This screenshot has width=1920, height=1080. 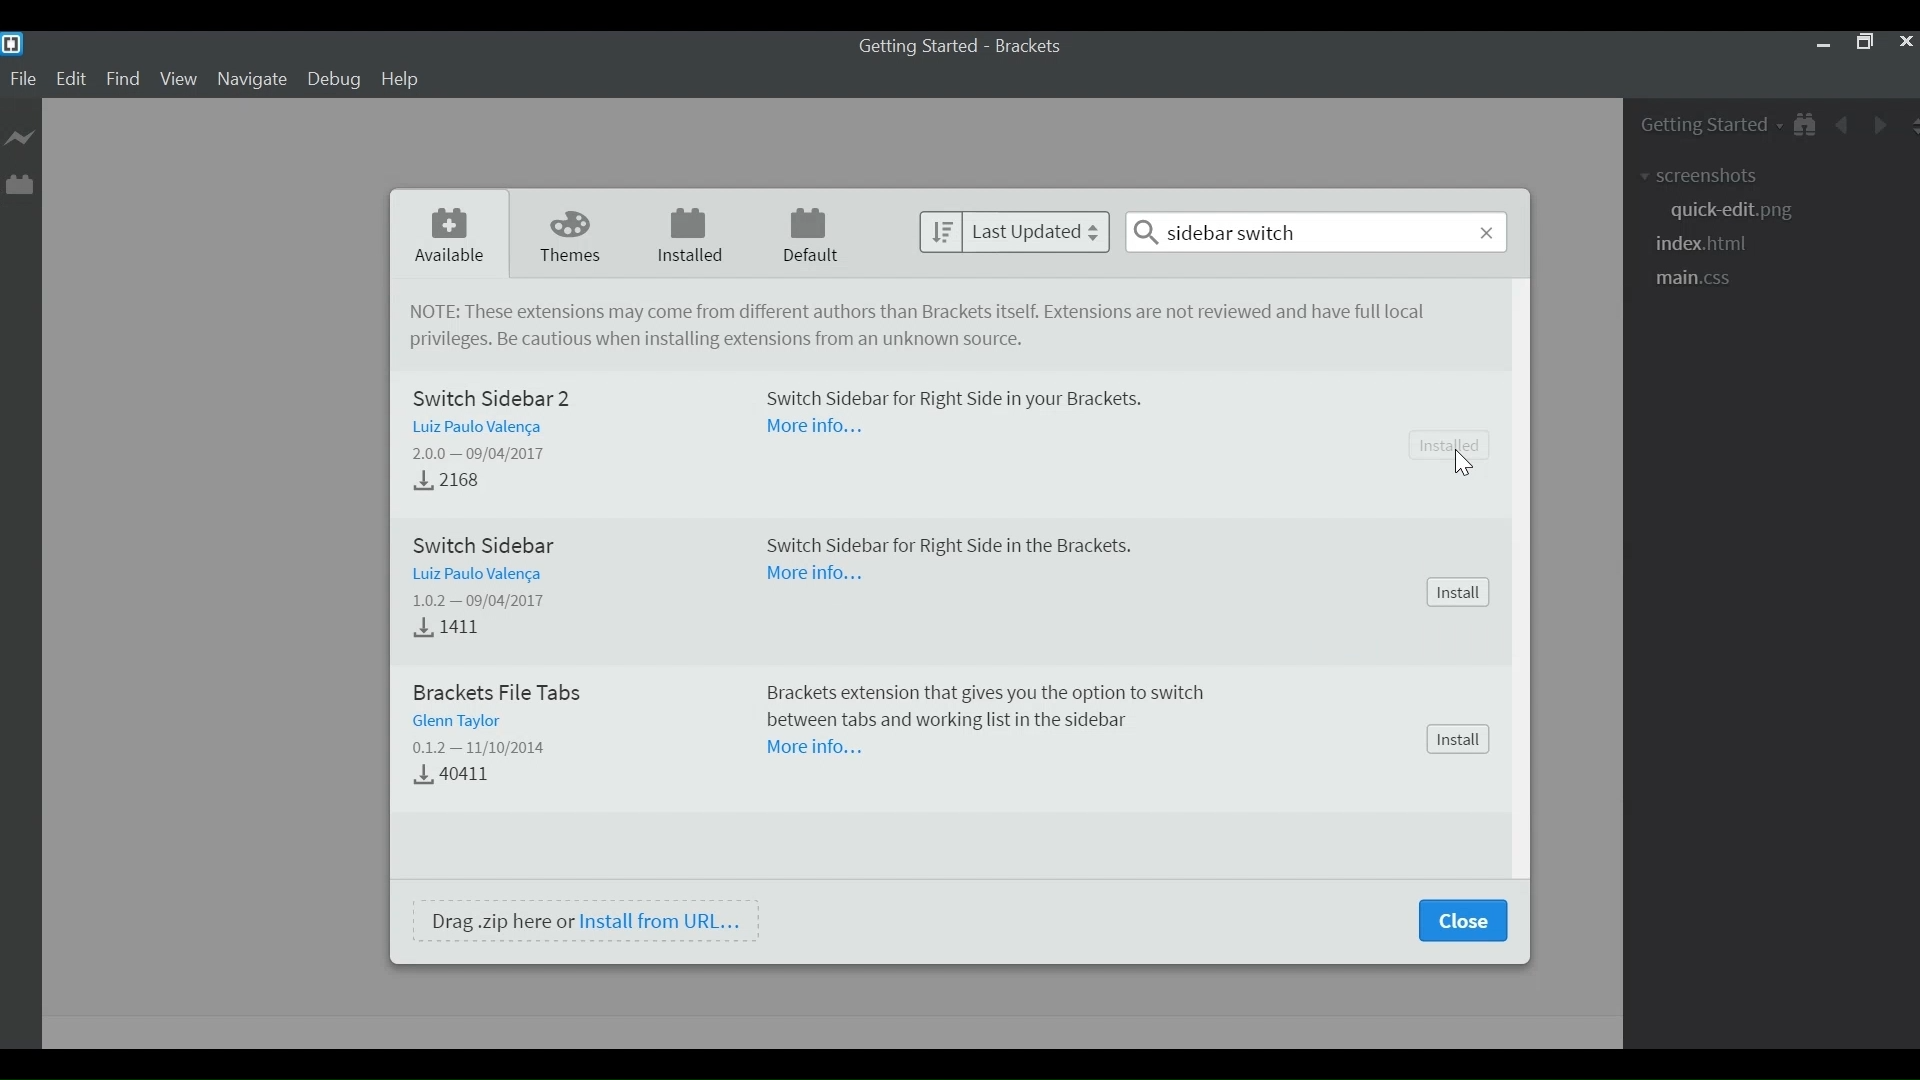 What do you see at coordinates (12, 43) in the screenshot?
I see `Brackets Desktop icon` at bounding box center [12, 43].